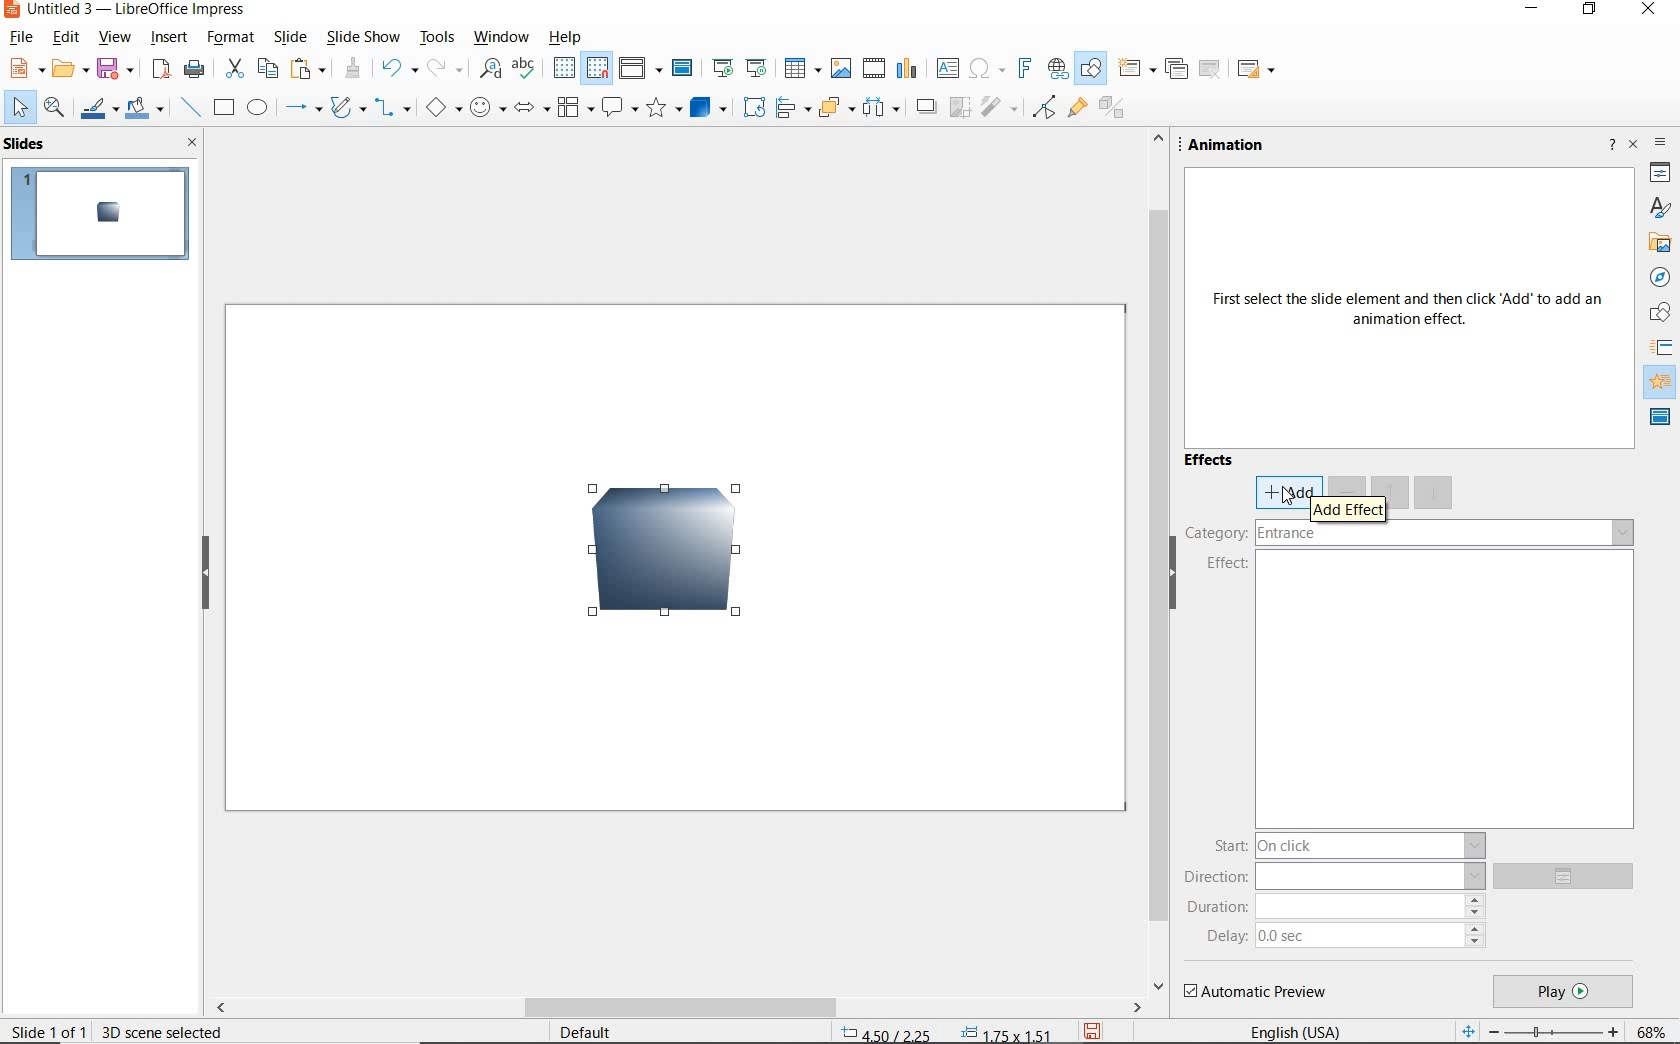 The width and height of the screenshot is (1680, 1044). What do you see at coordinates (1653, 1029) in the screenshot?
I see `zoom factor` at bounding box center [1653, 1029].